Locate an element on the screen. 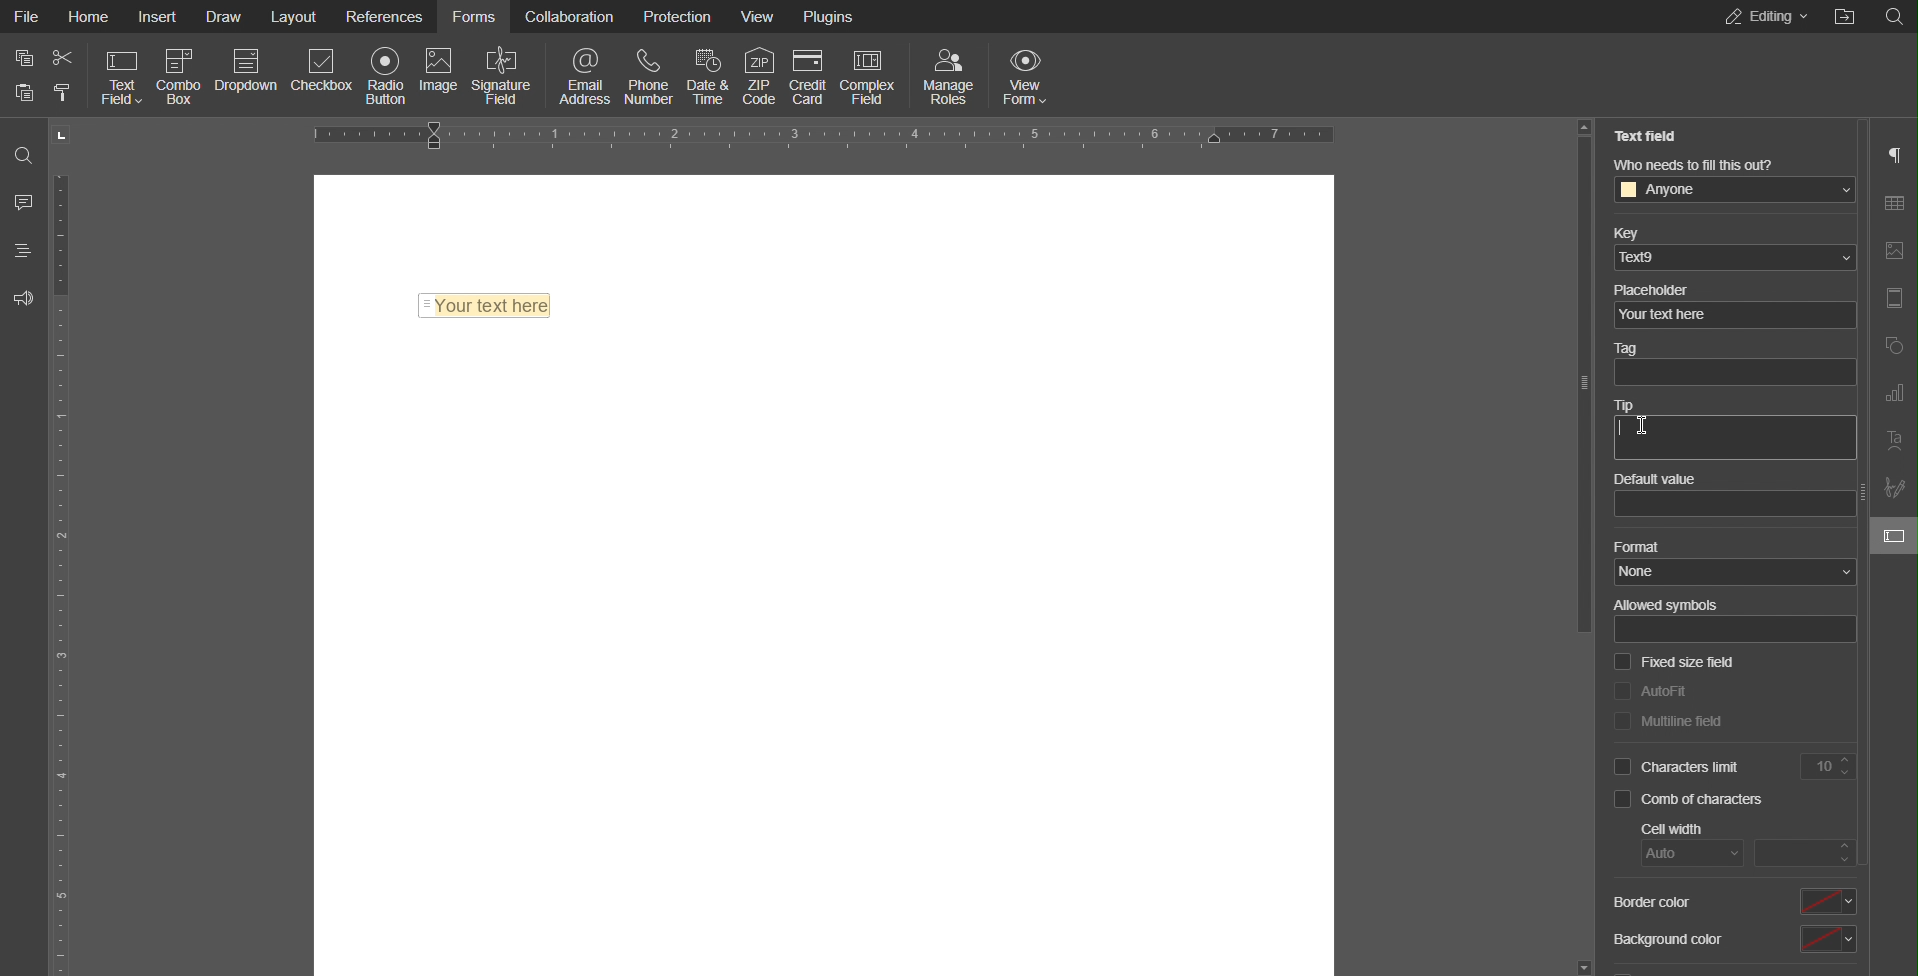 This screenshot has height=976, width=1918. Text Field is located at coordinates (124, 76).